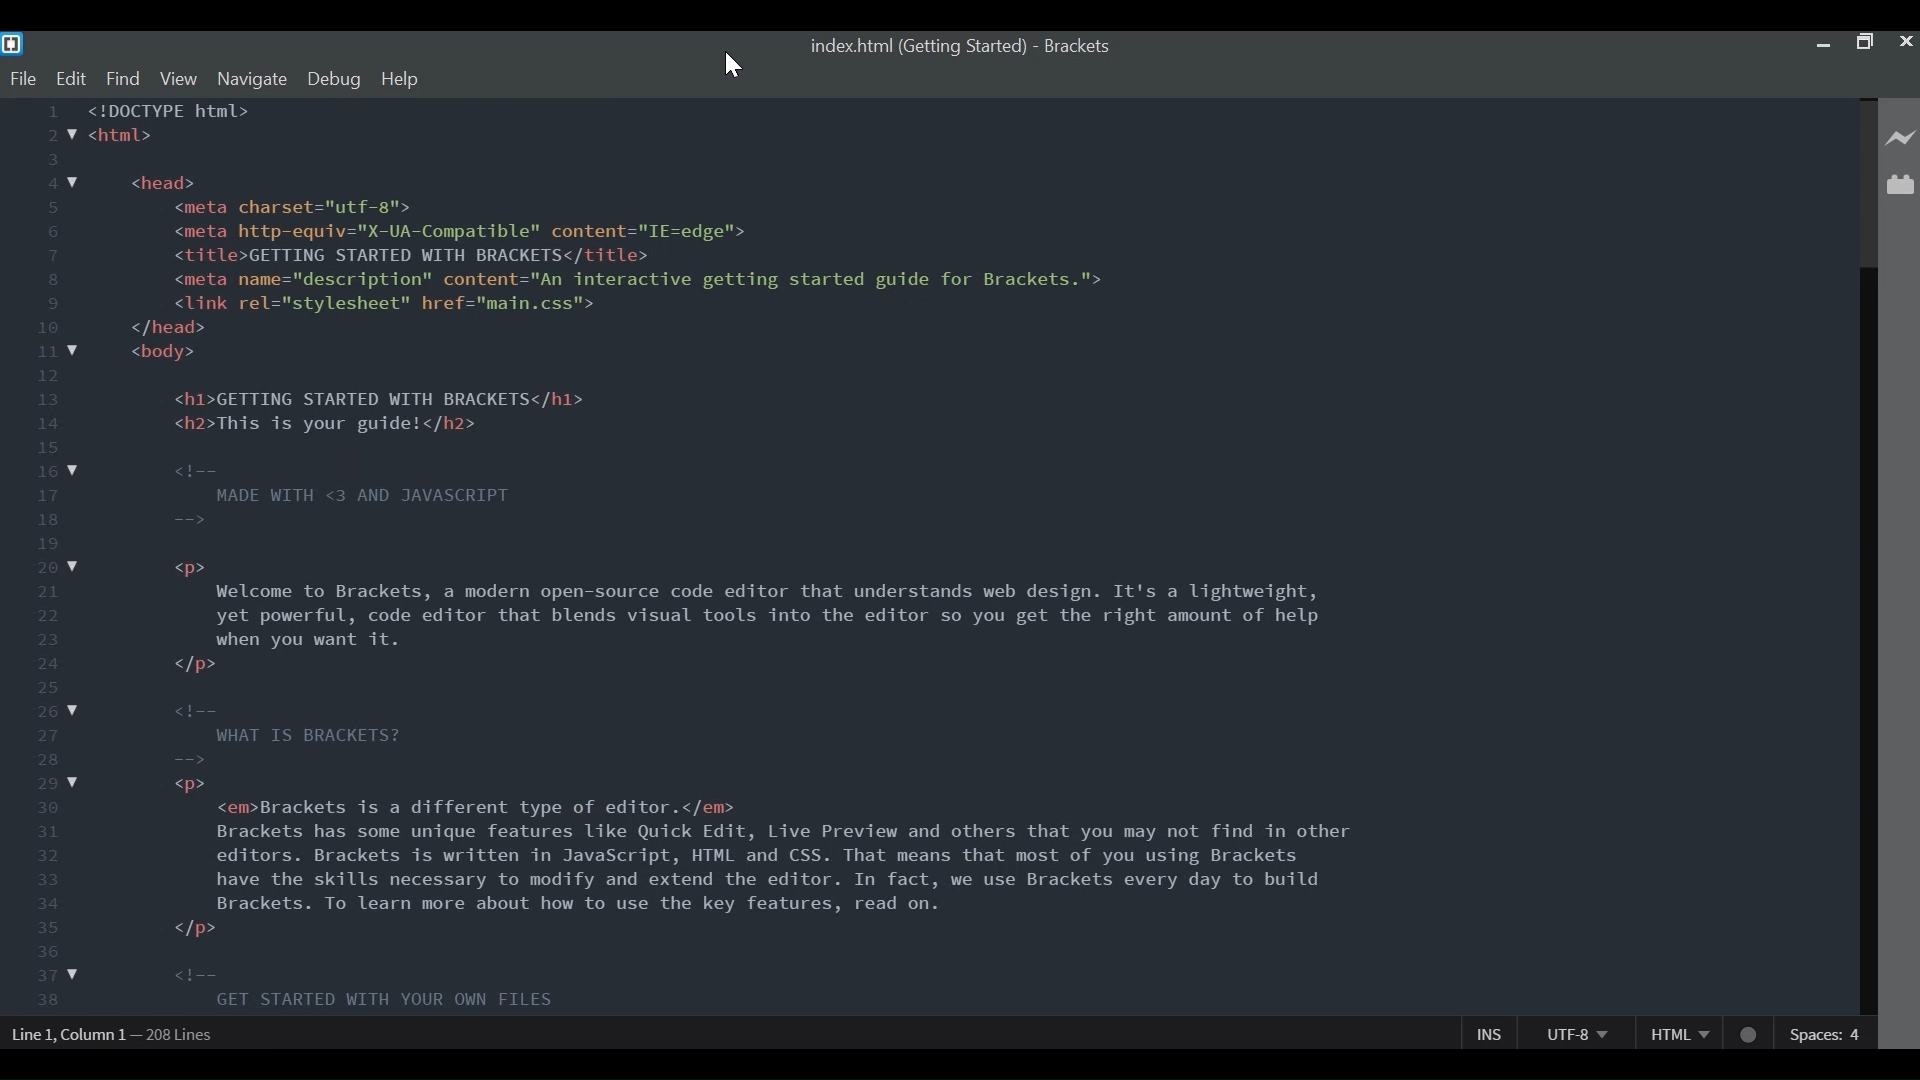 The image size is (1920, 1080). What do you see at coordinates (964, 47) in the screenshot?
I see `index.html (Getting Started) - Brackets` at bounding box center [964, 47].